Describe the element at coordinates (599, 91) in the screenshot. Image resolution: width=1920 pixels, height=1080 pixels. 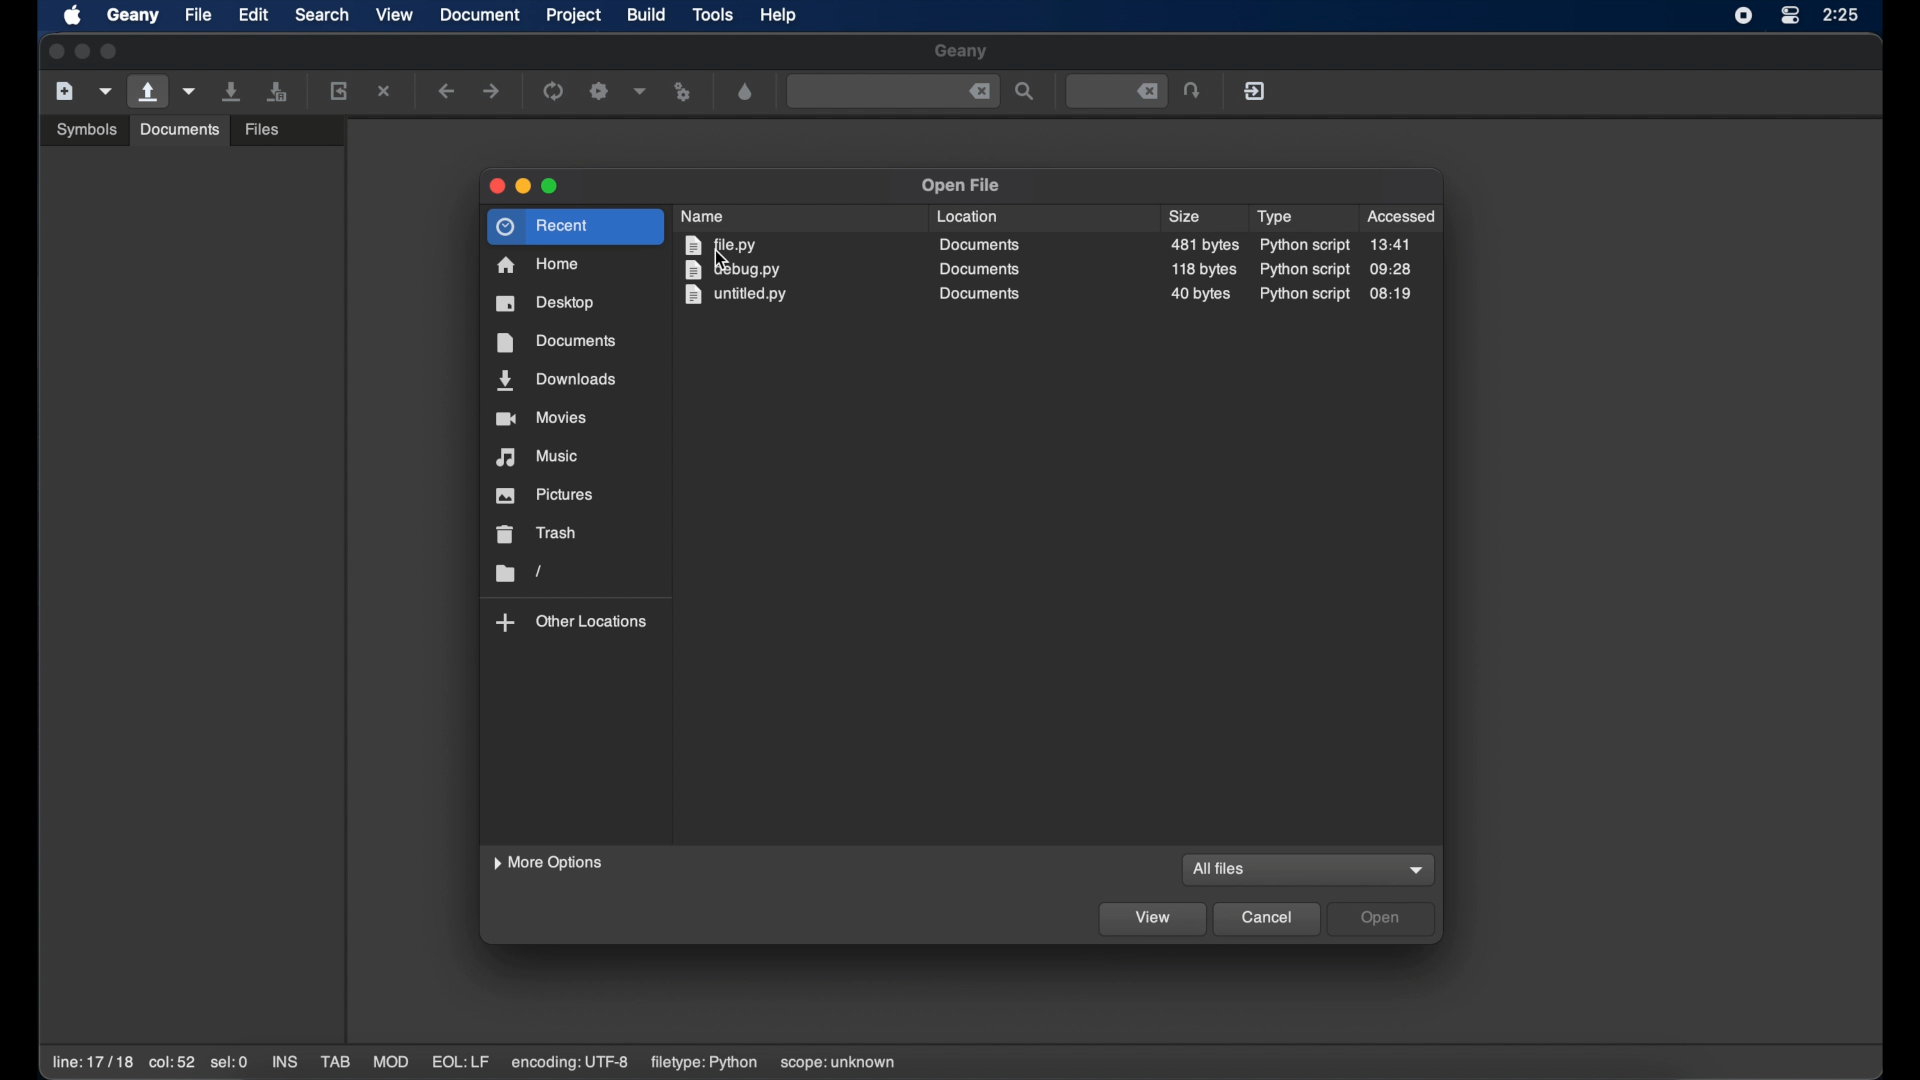
I see `build the current file` at that location.